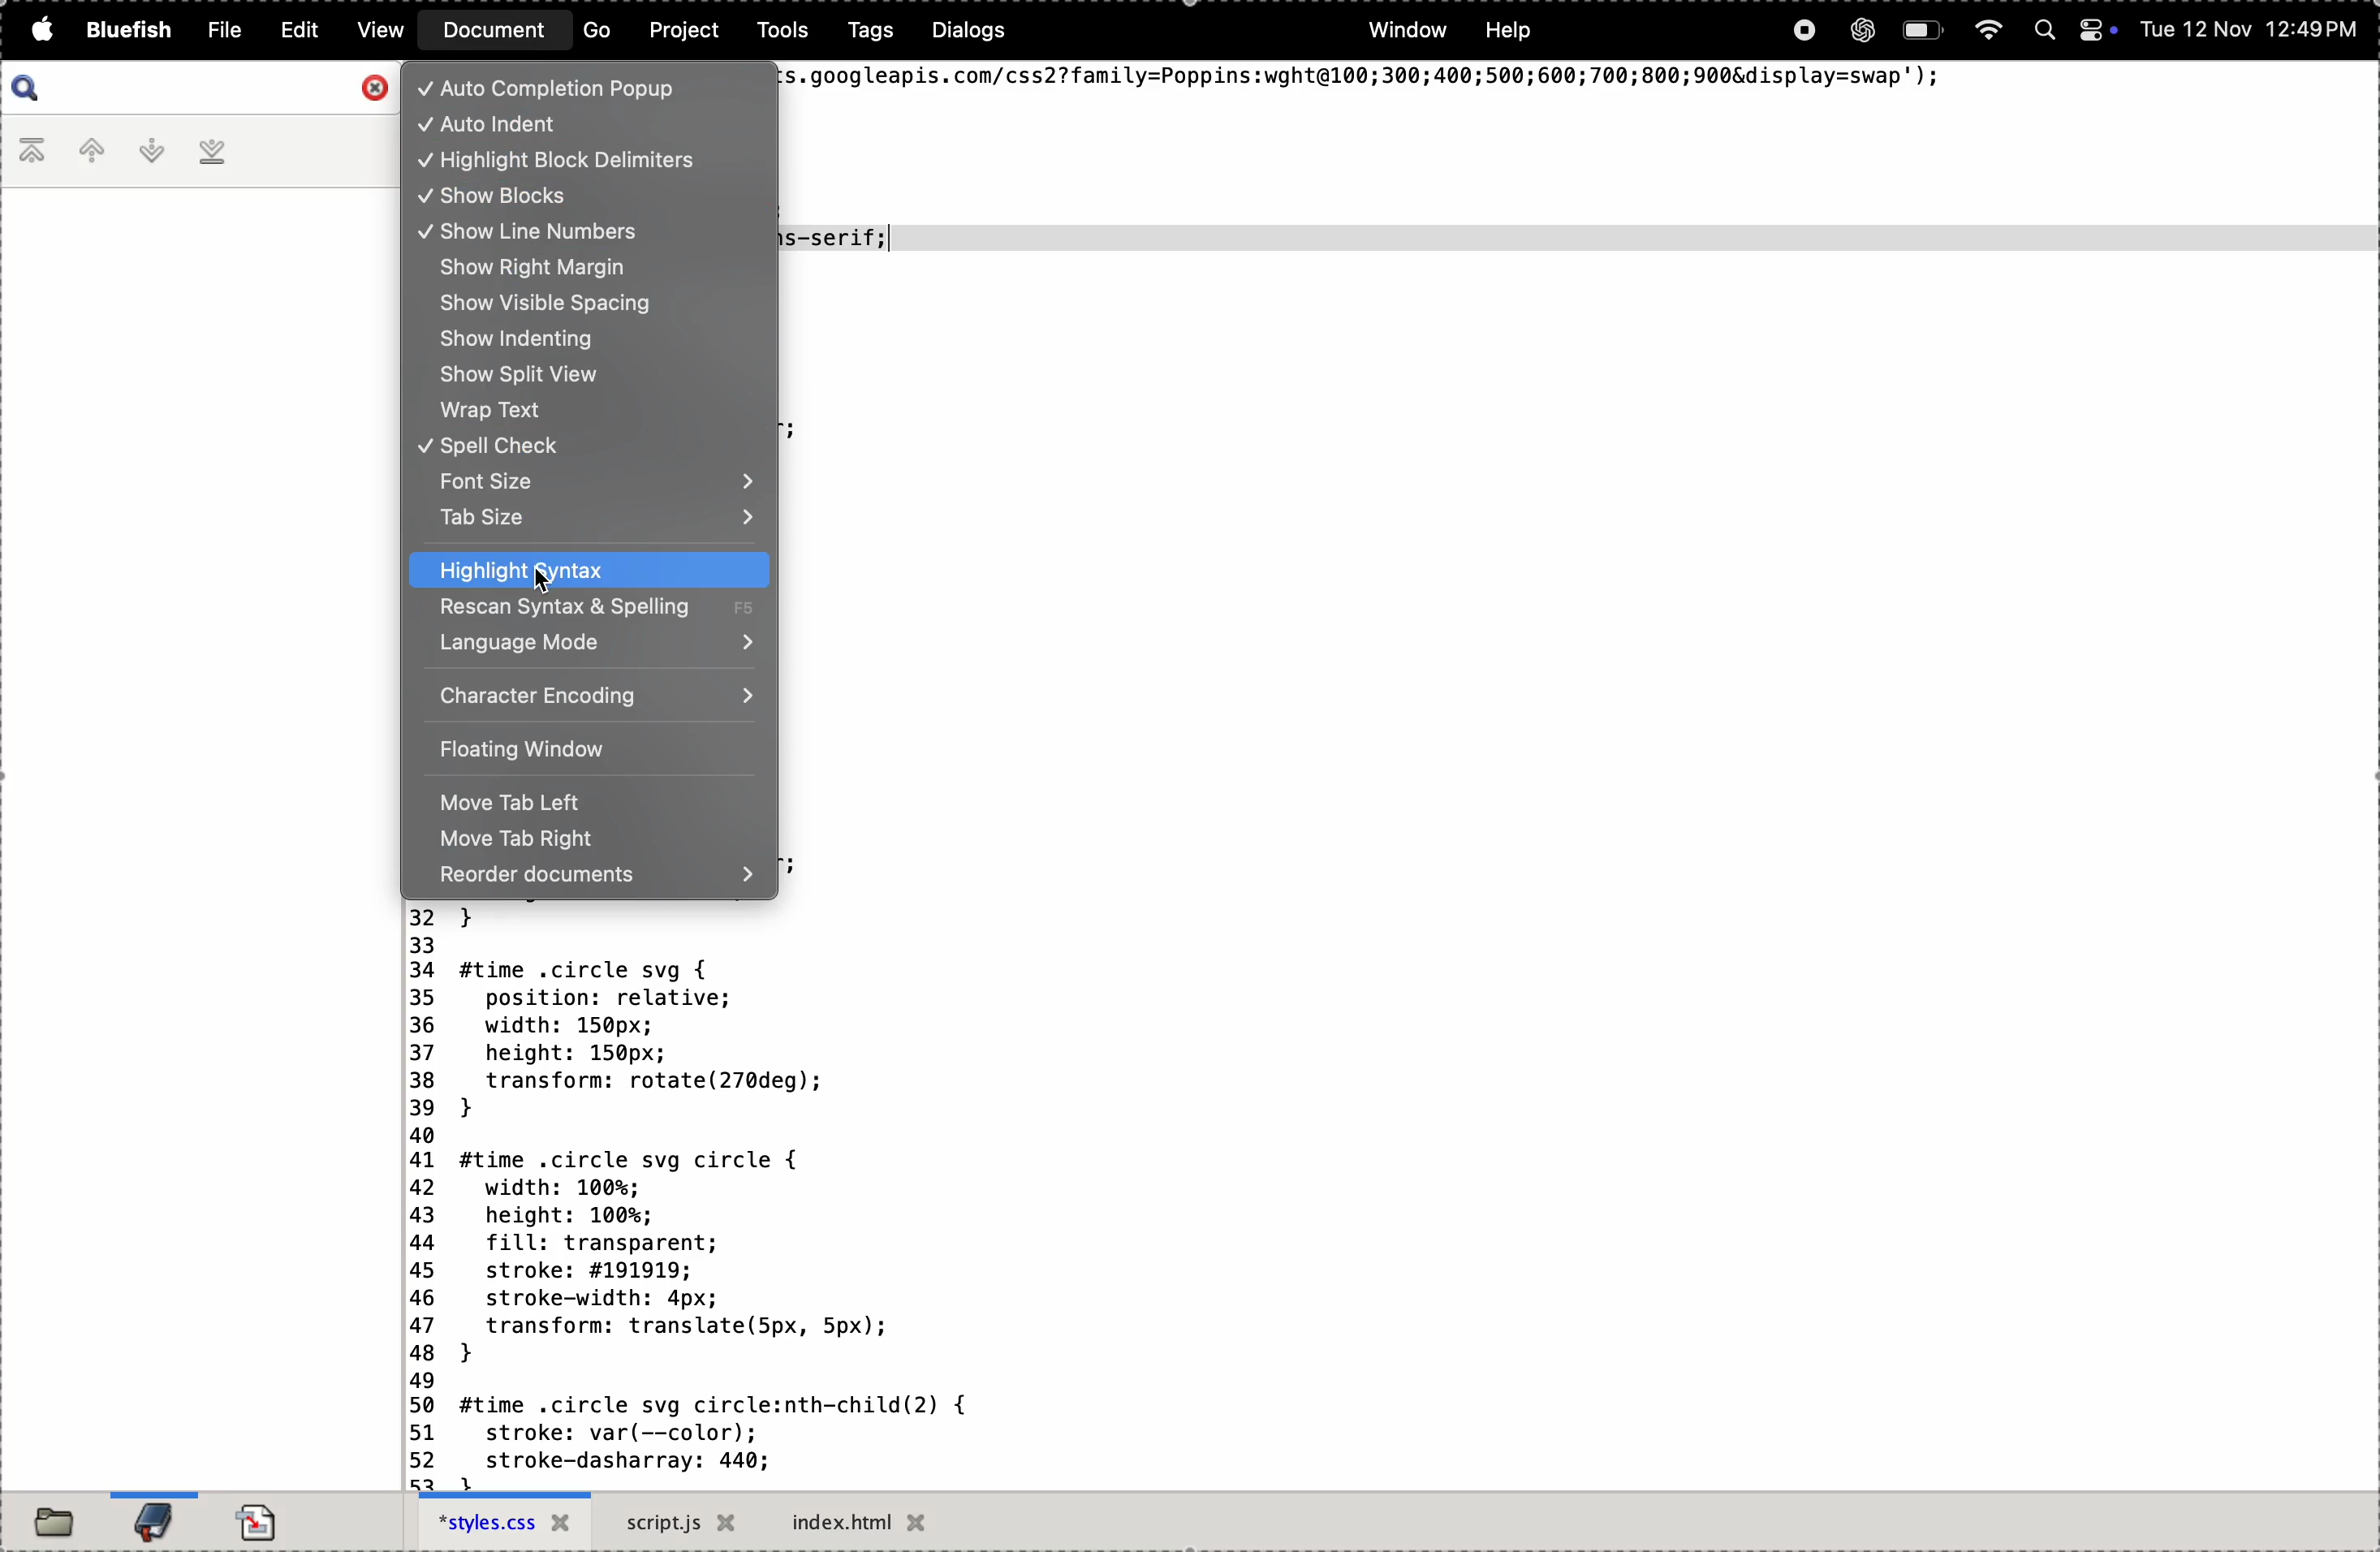  Describe the element at coordinates (1411, 33) in the screenshot. I see `window` at that location.